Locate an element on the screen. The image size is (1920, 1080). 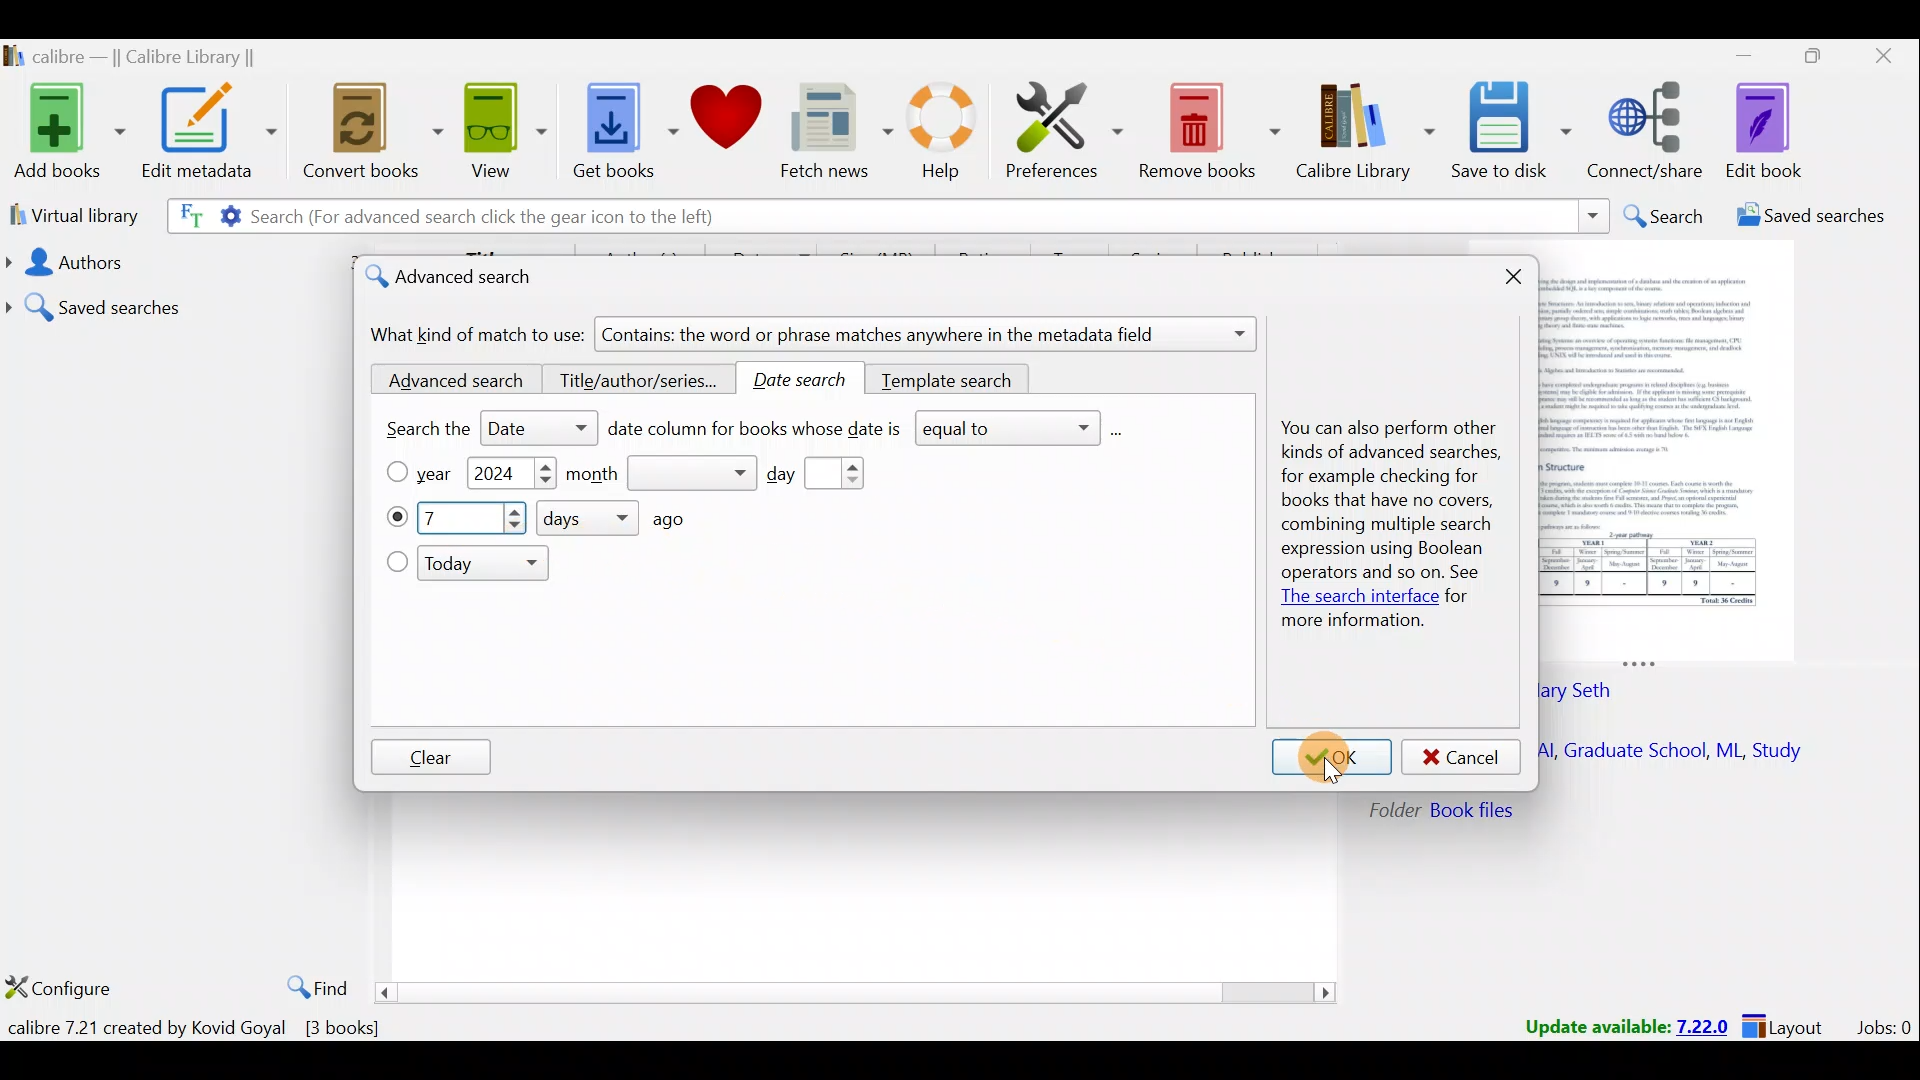
Find is located at coordinates (312, 984).